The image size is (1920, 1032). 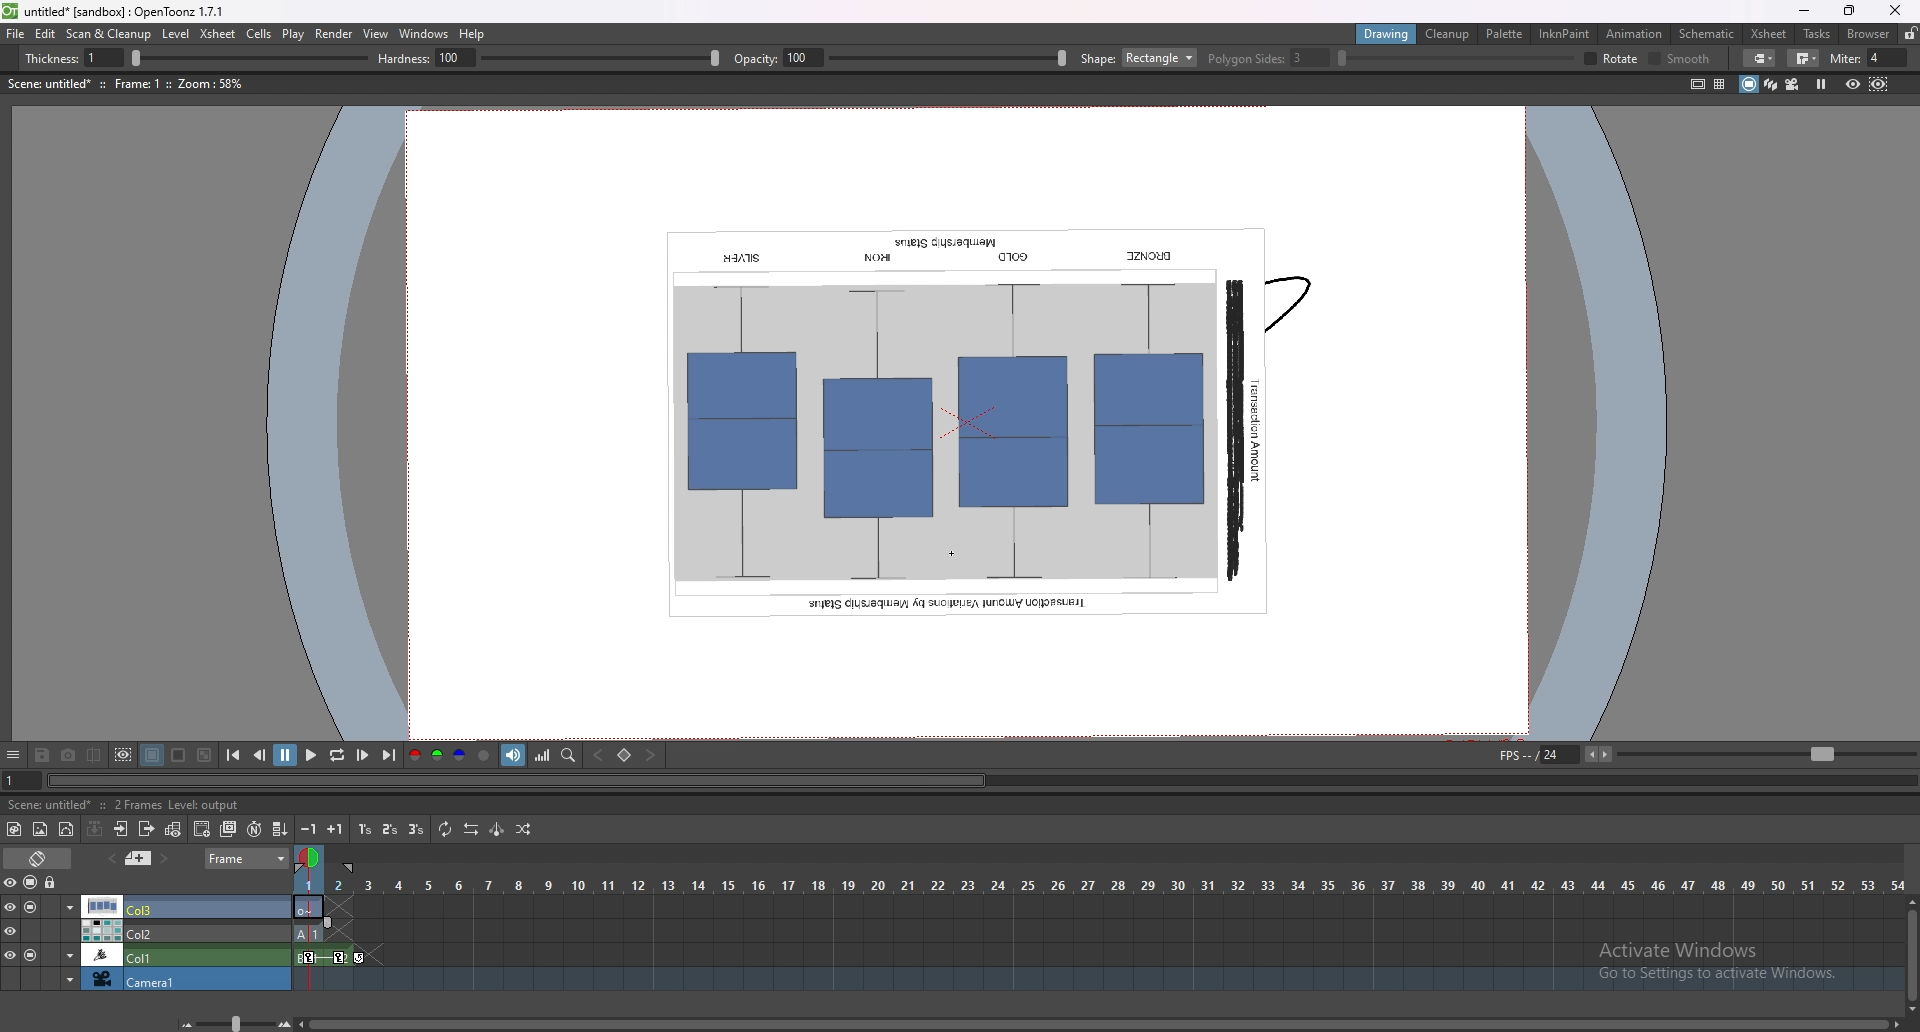 What do you see at coordinates (40, 830) in the screenshot?
I see `new raster level` at bounding box center [40, 830].